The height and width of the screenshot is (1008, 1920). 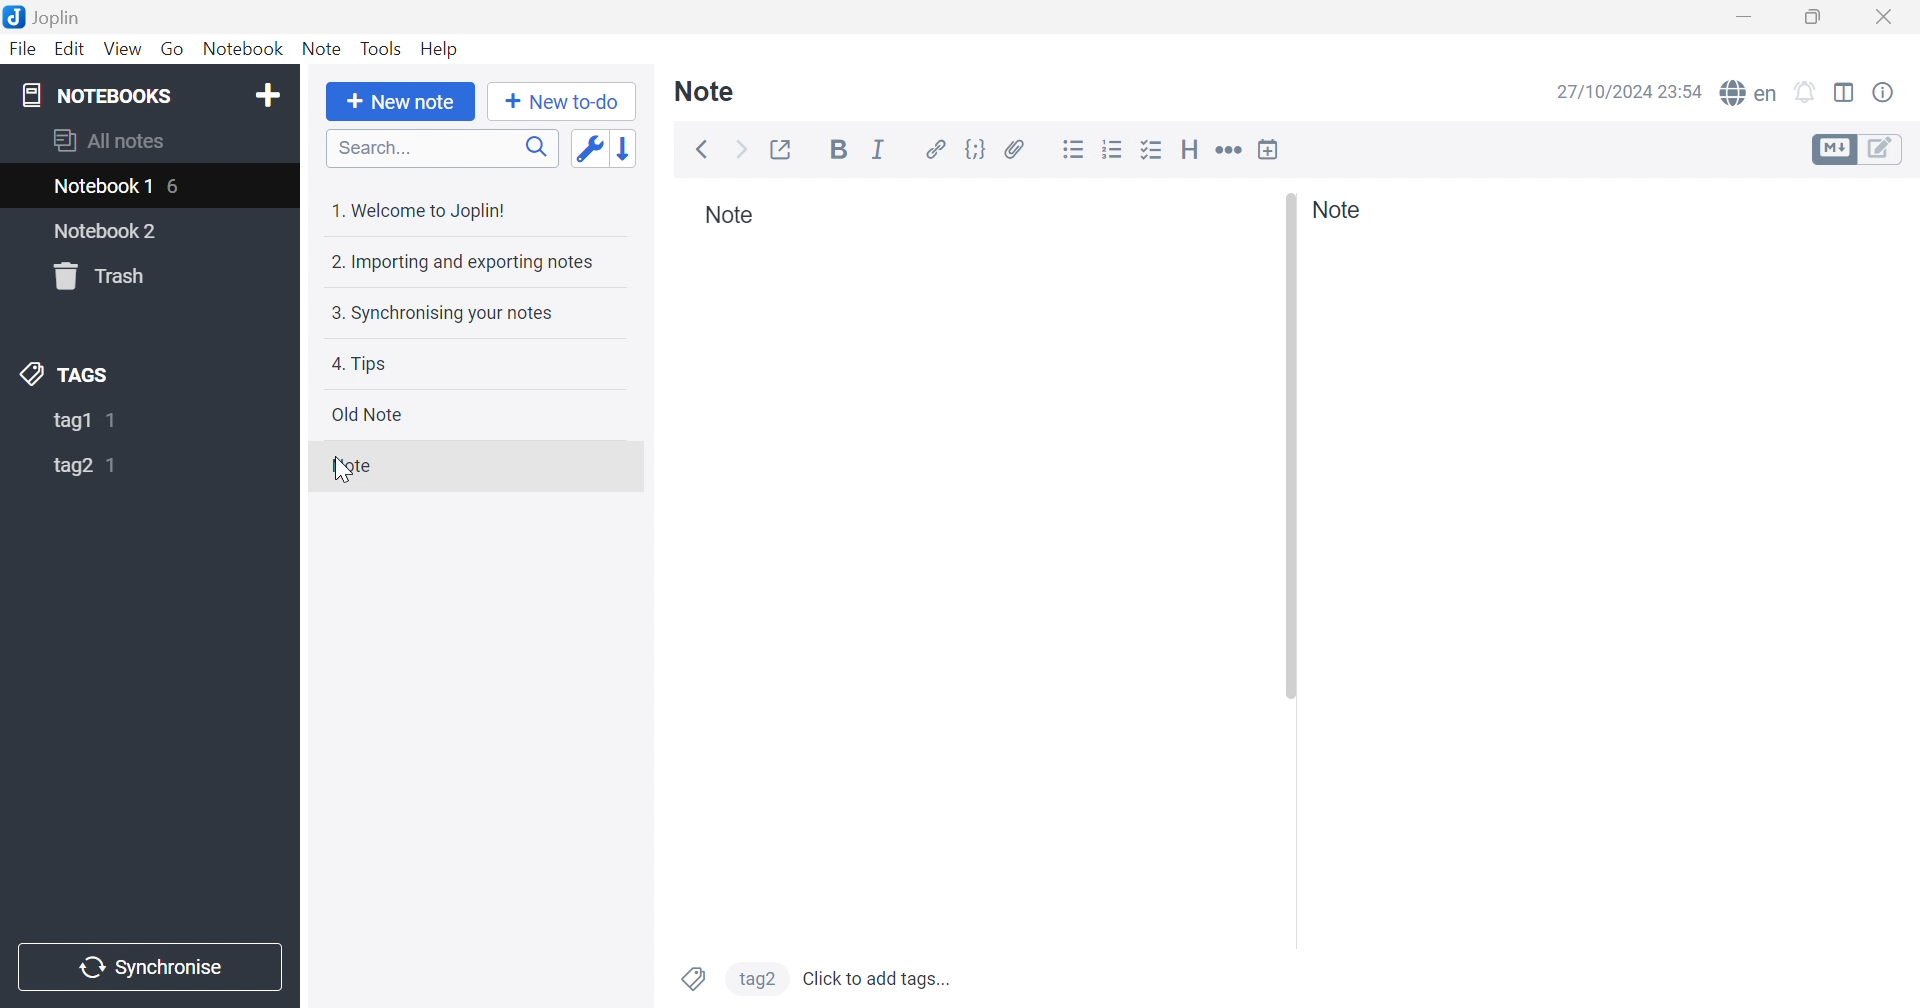 What do you see at coordinates (173, 53) in the screenshot?
I see `Go` at bounding box center [173, 53].